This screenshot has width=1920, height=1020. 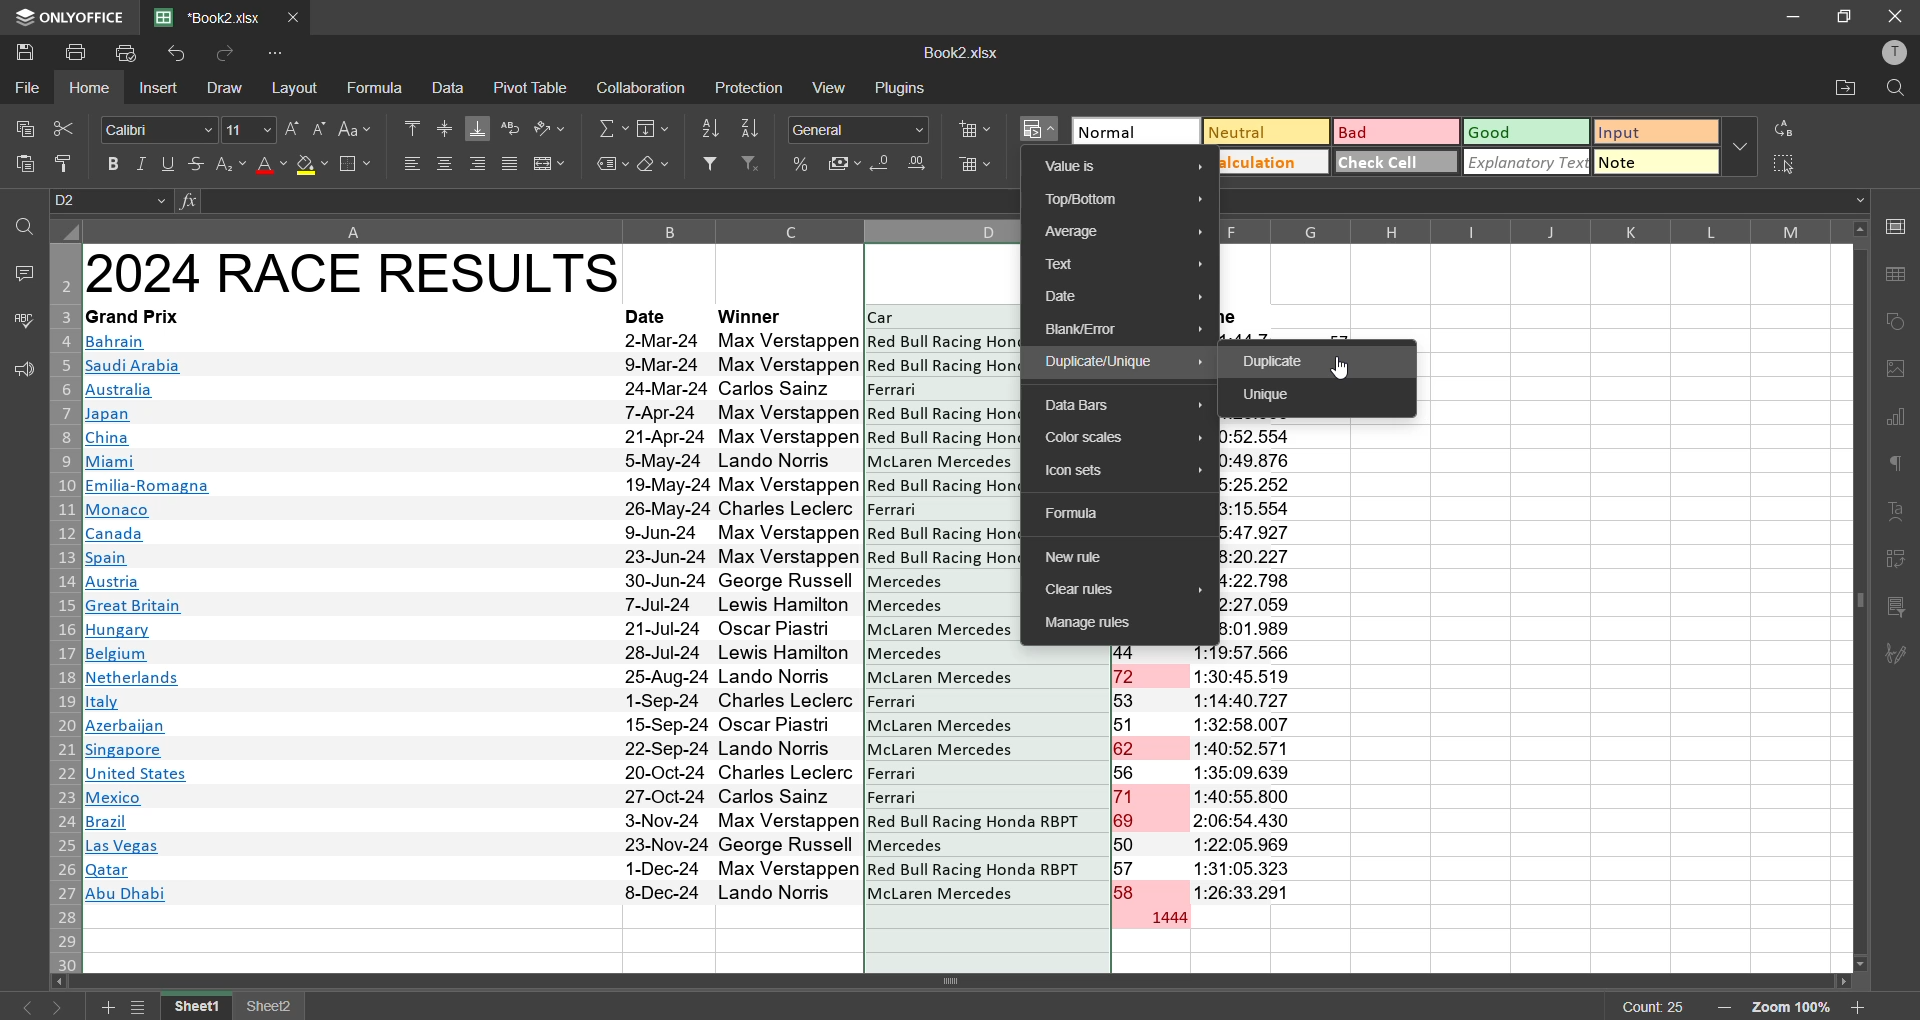 I want to click on increment size, so click(x=292, y=129).